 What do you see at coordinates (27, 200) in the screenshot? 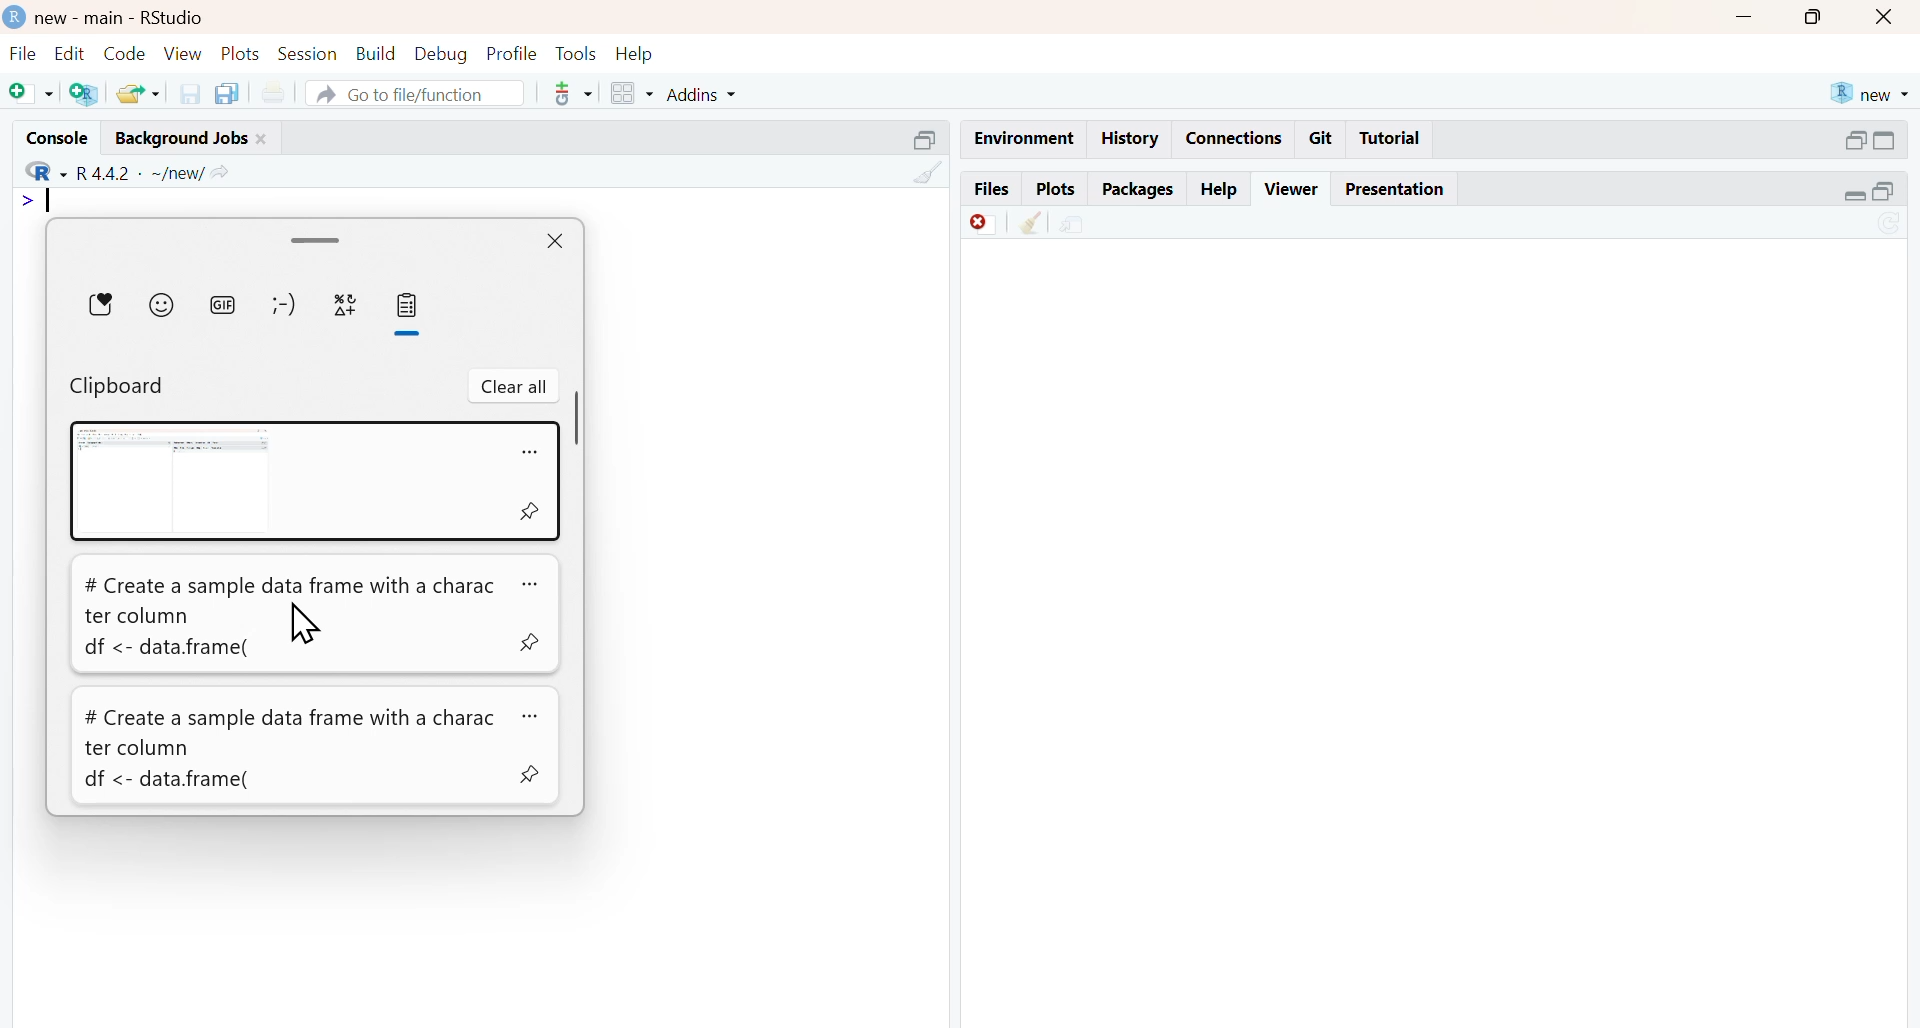
I see `>` at bounding box center [27, 200].